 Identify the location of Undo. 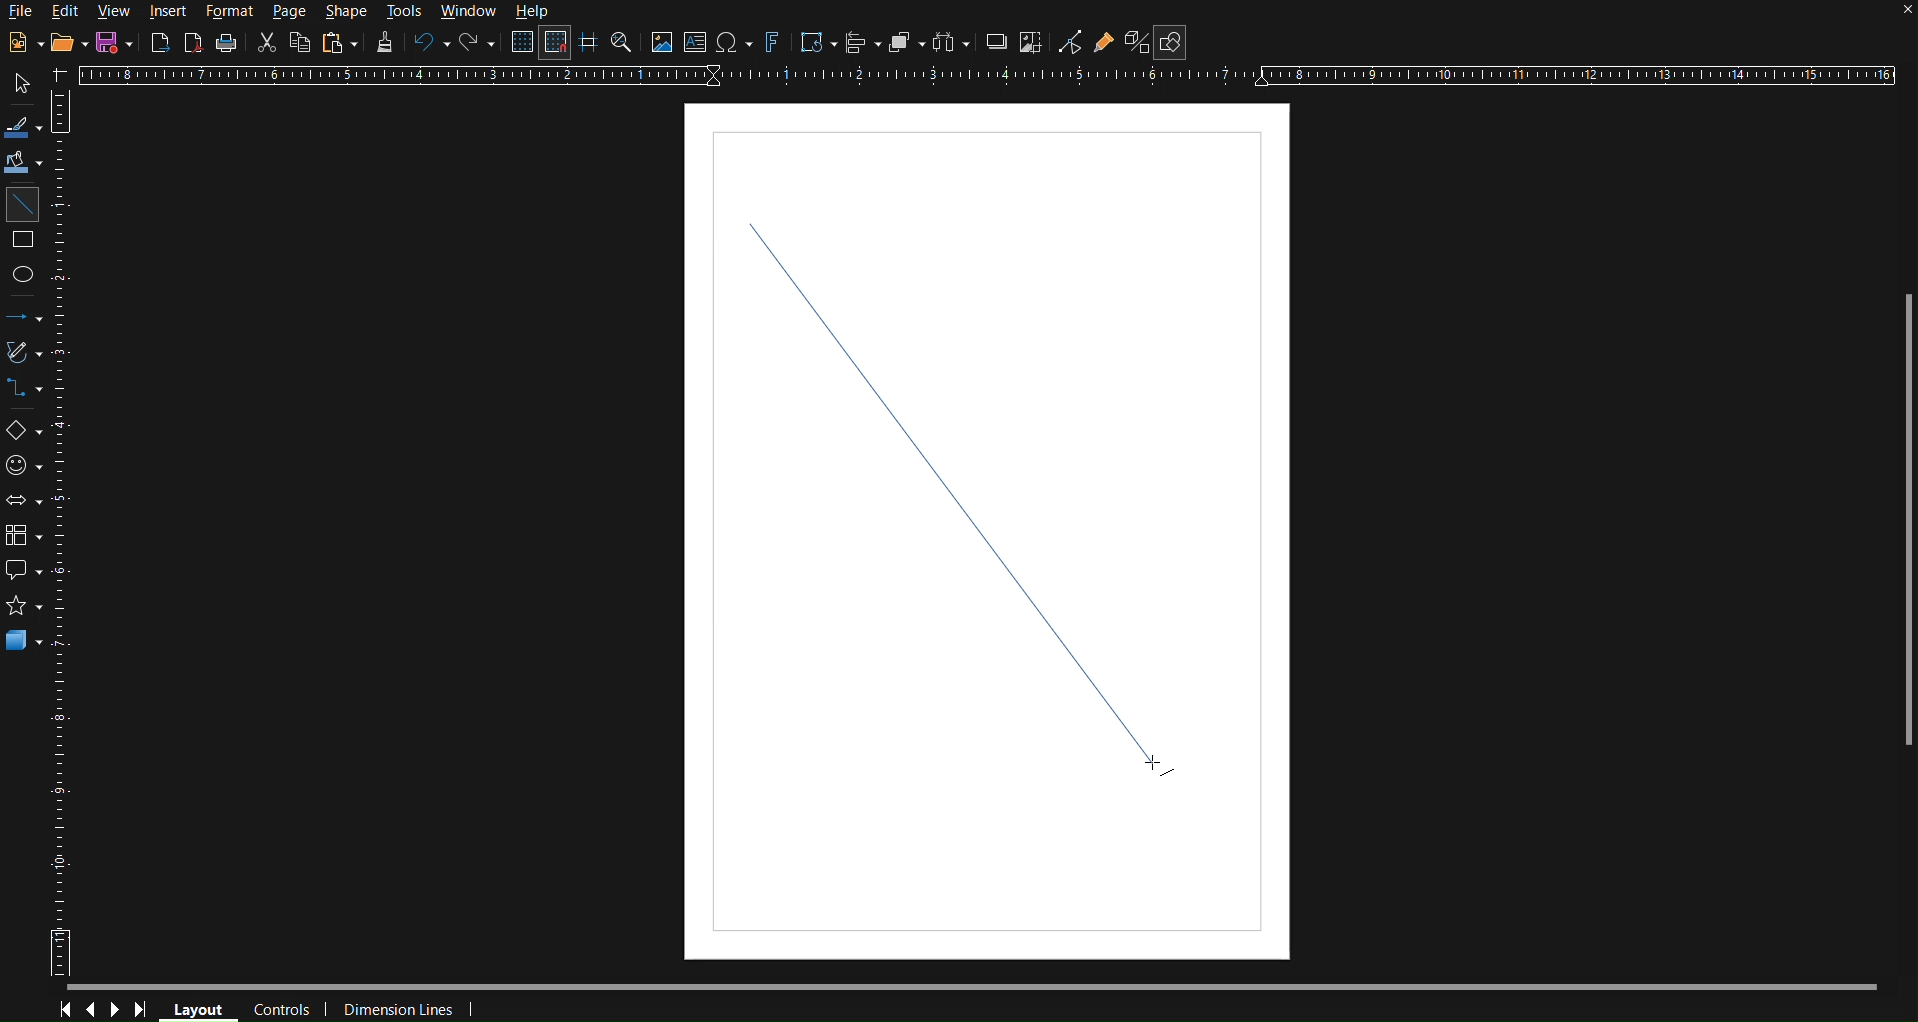
(432, 43).